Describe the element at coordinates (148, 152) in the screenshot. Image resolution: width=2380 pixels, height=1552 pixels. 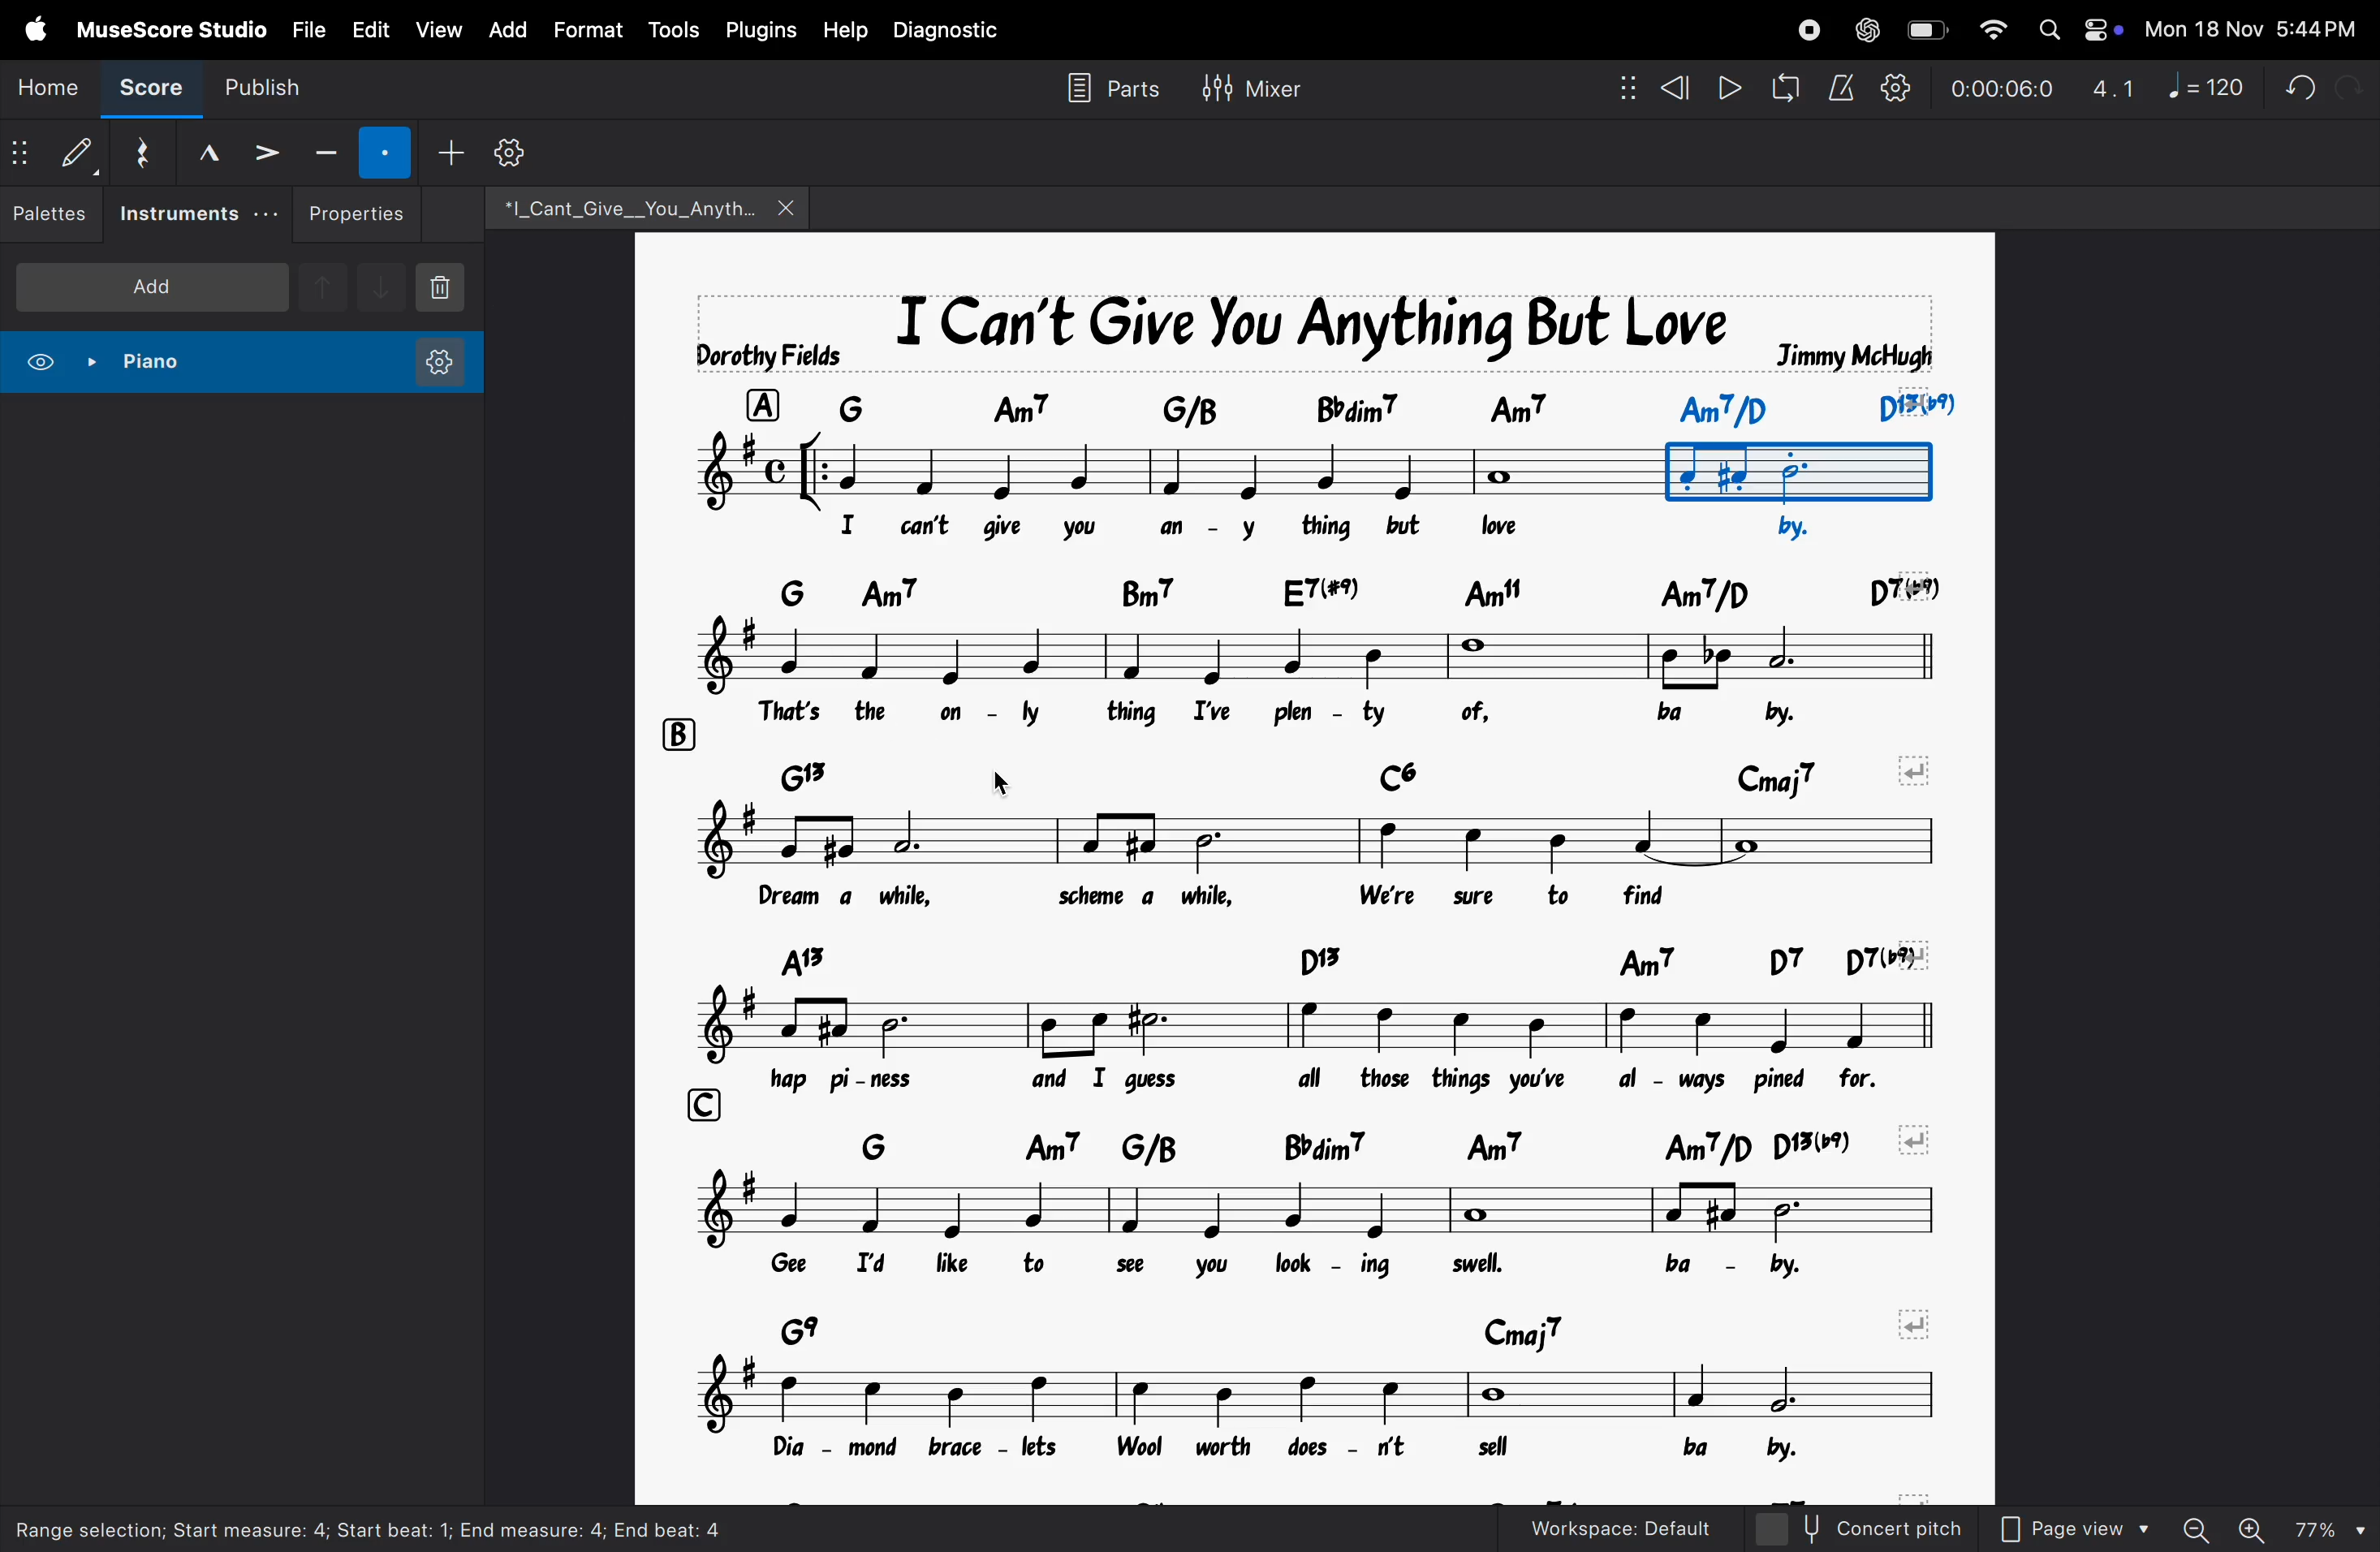
I see `reset` at that location.